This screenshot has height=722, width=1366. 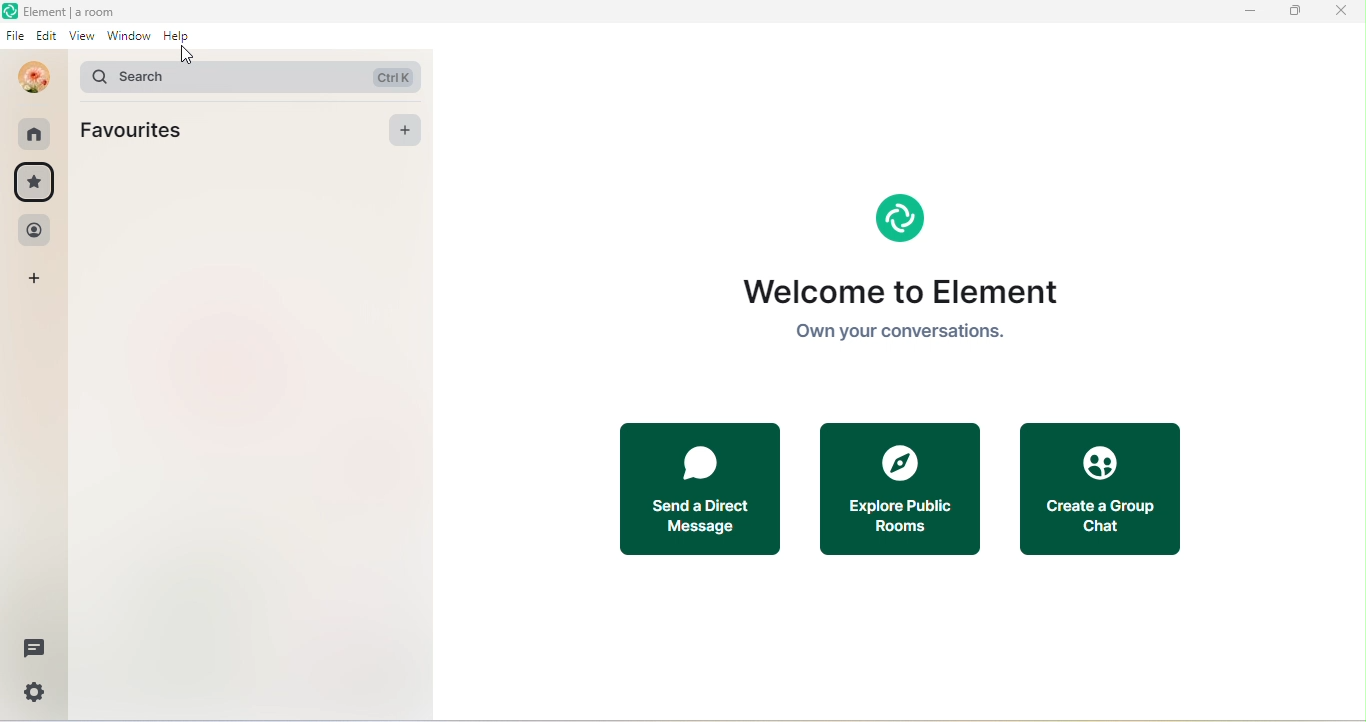 What do you see at coordinates (391, 76) in the screenshot?
I see `CTRL K` at bounding box center [391, 76].